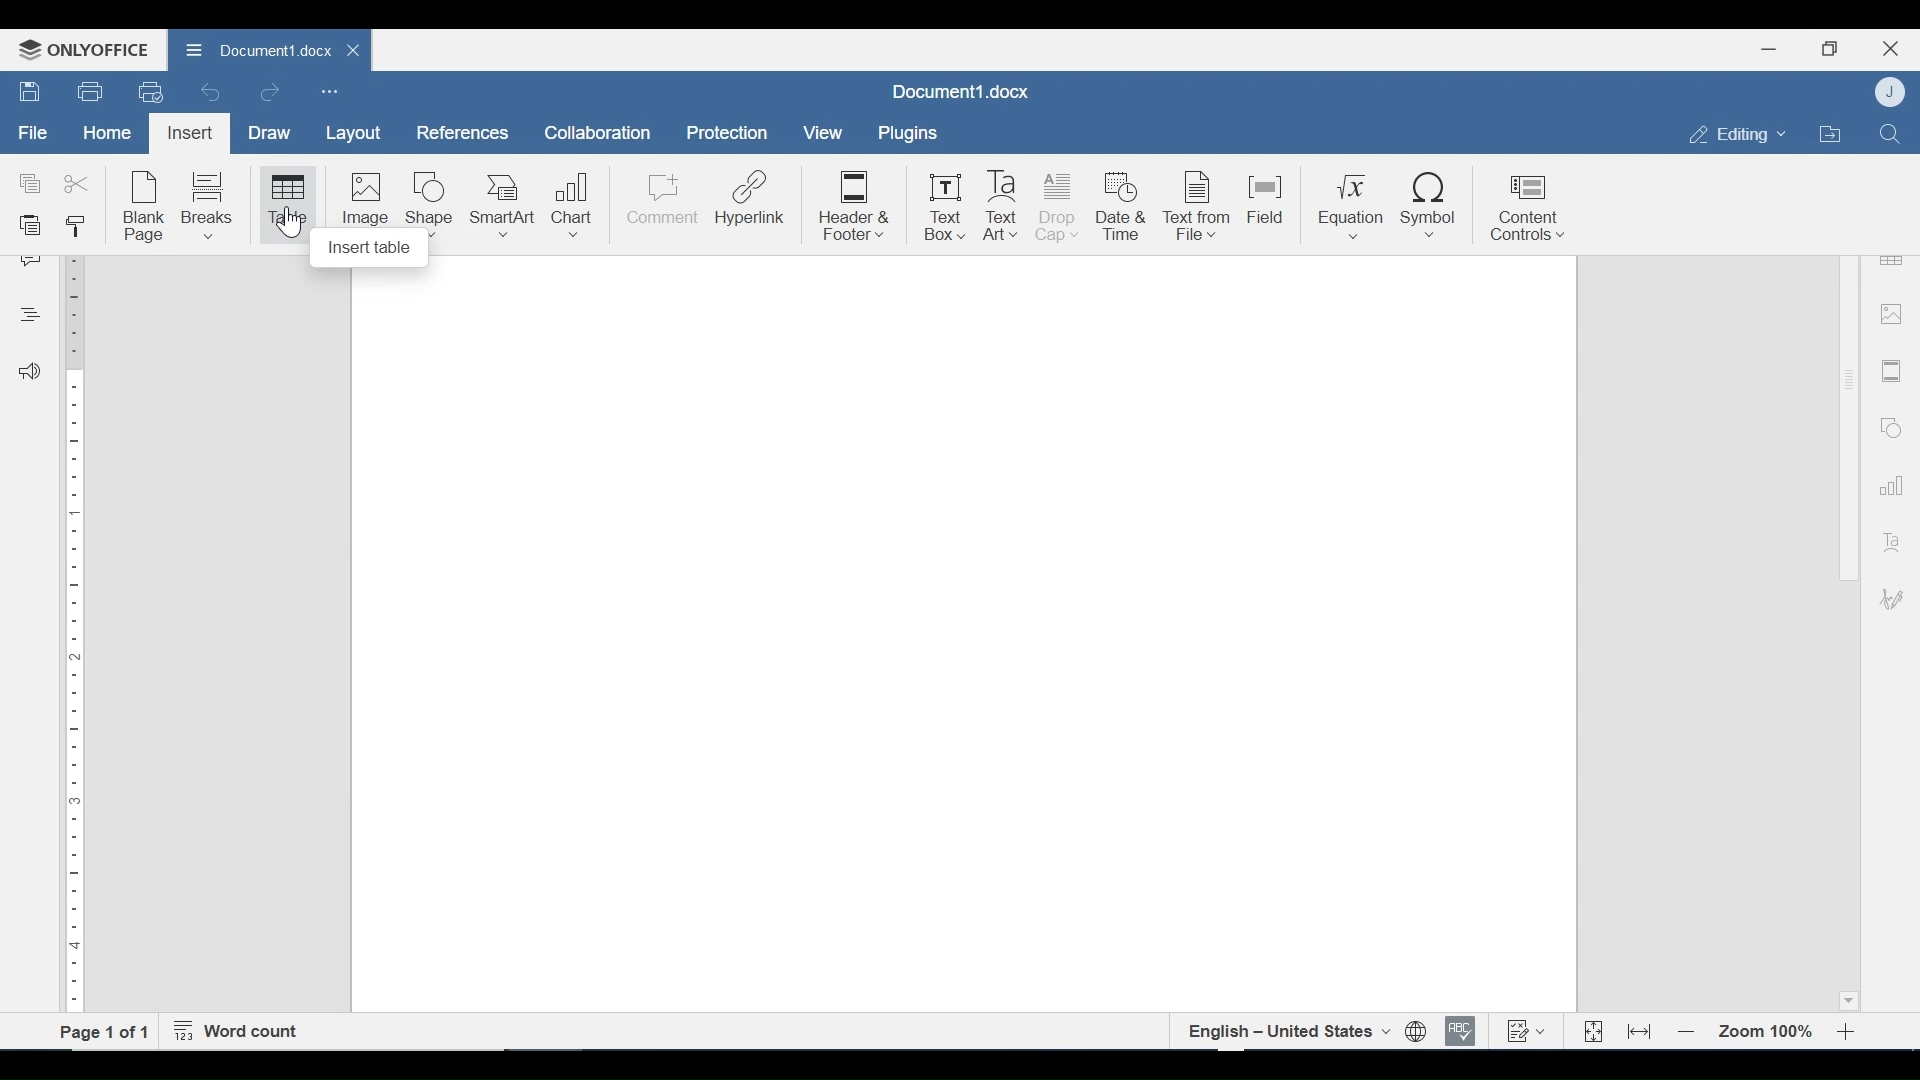 This screenshot has height=1080, width=1920. I want to click on Hyperlink, so click(753, 208).